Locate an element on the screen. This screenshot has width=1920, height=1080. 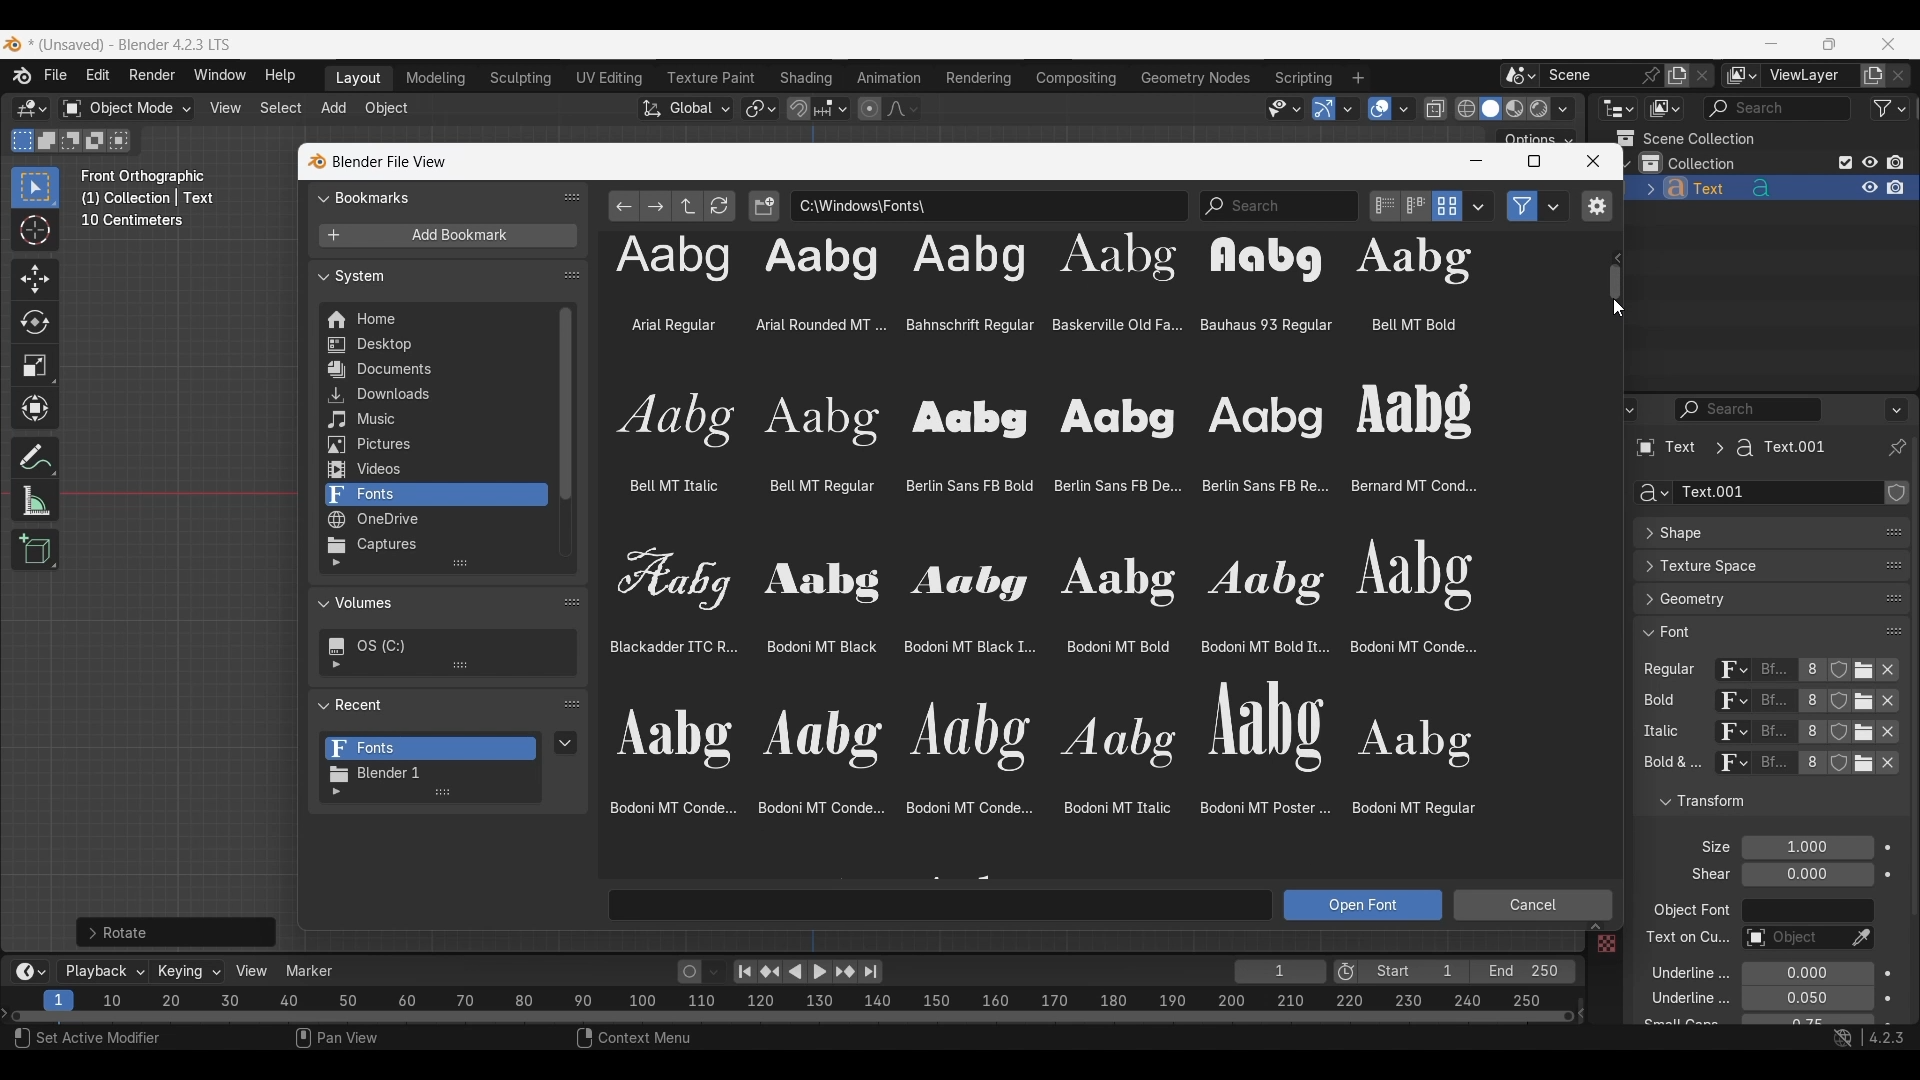
name of current font is located at coordinates (1773, 701).